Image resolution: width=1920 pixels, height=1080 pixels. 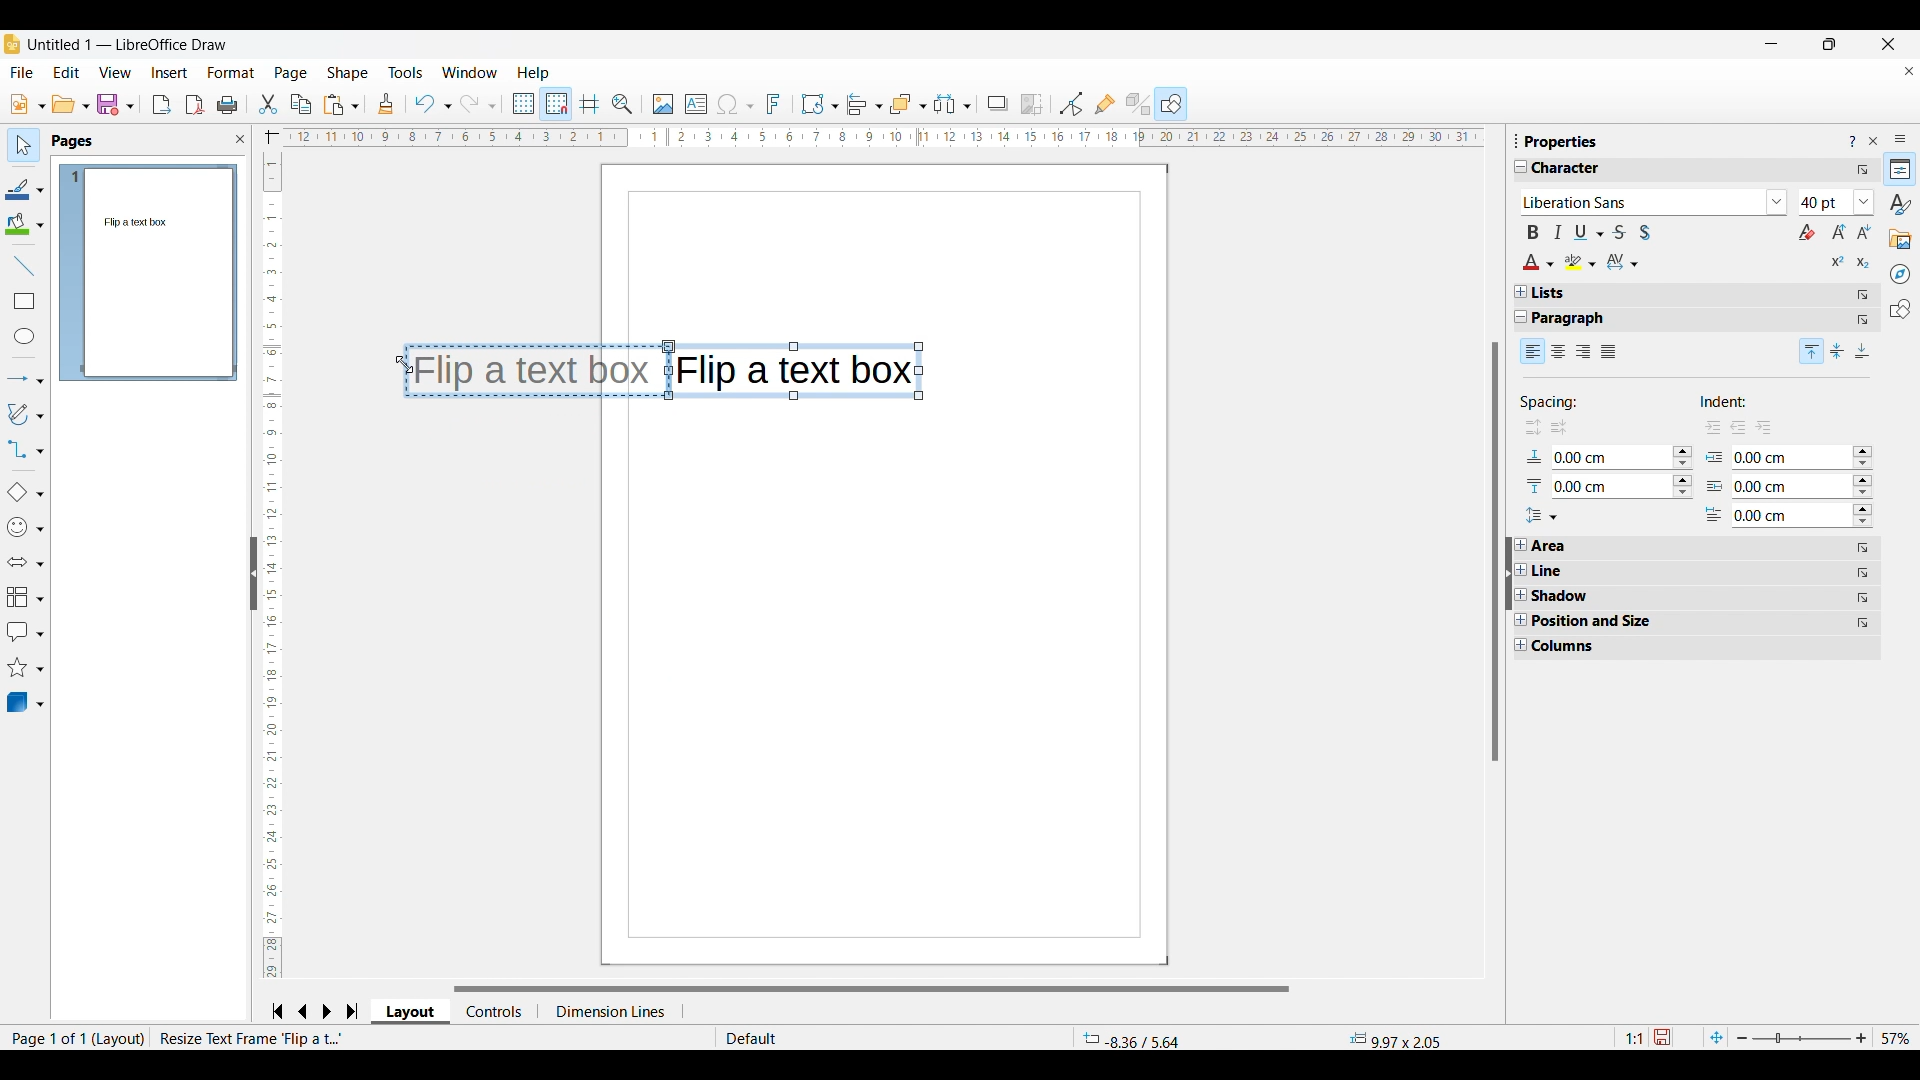 What do you see at coordinates (115, 72) in the screenshot?
I see `View menu` at bounding box center [115, 72].